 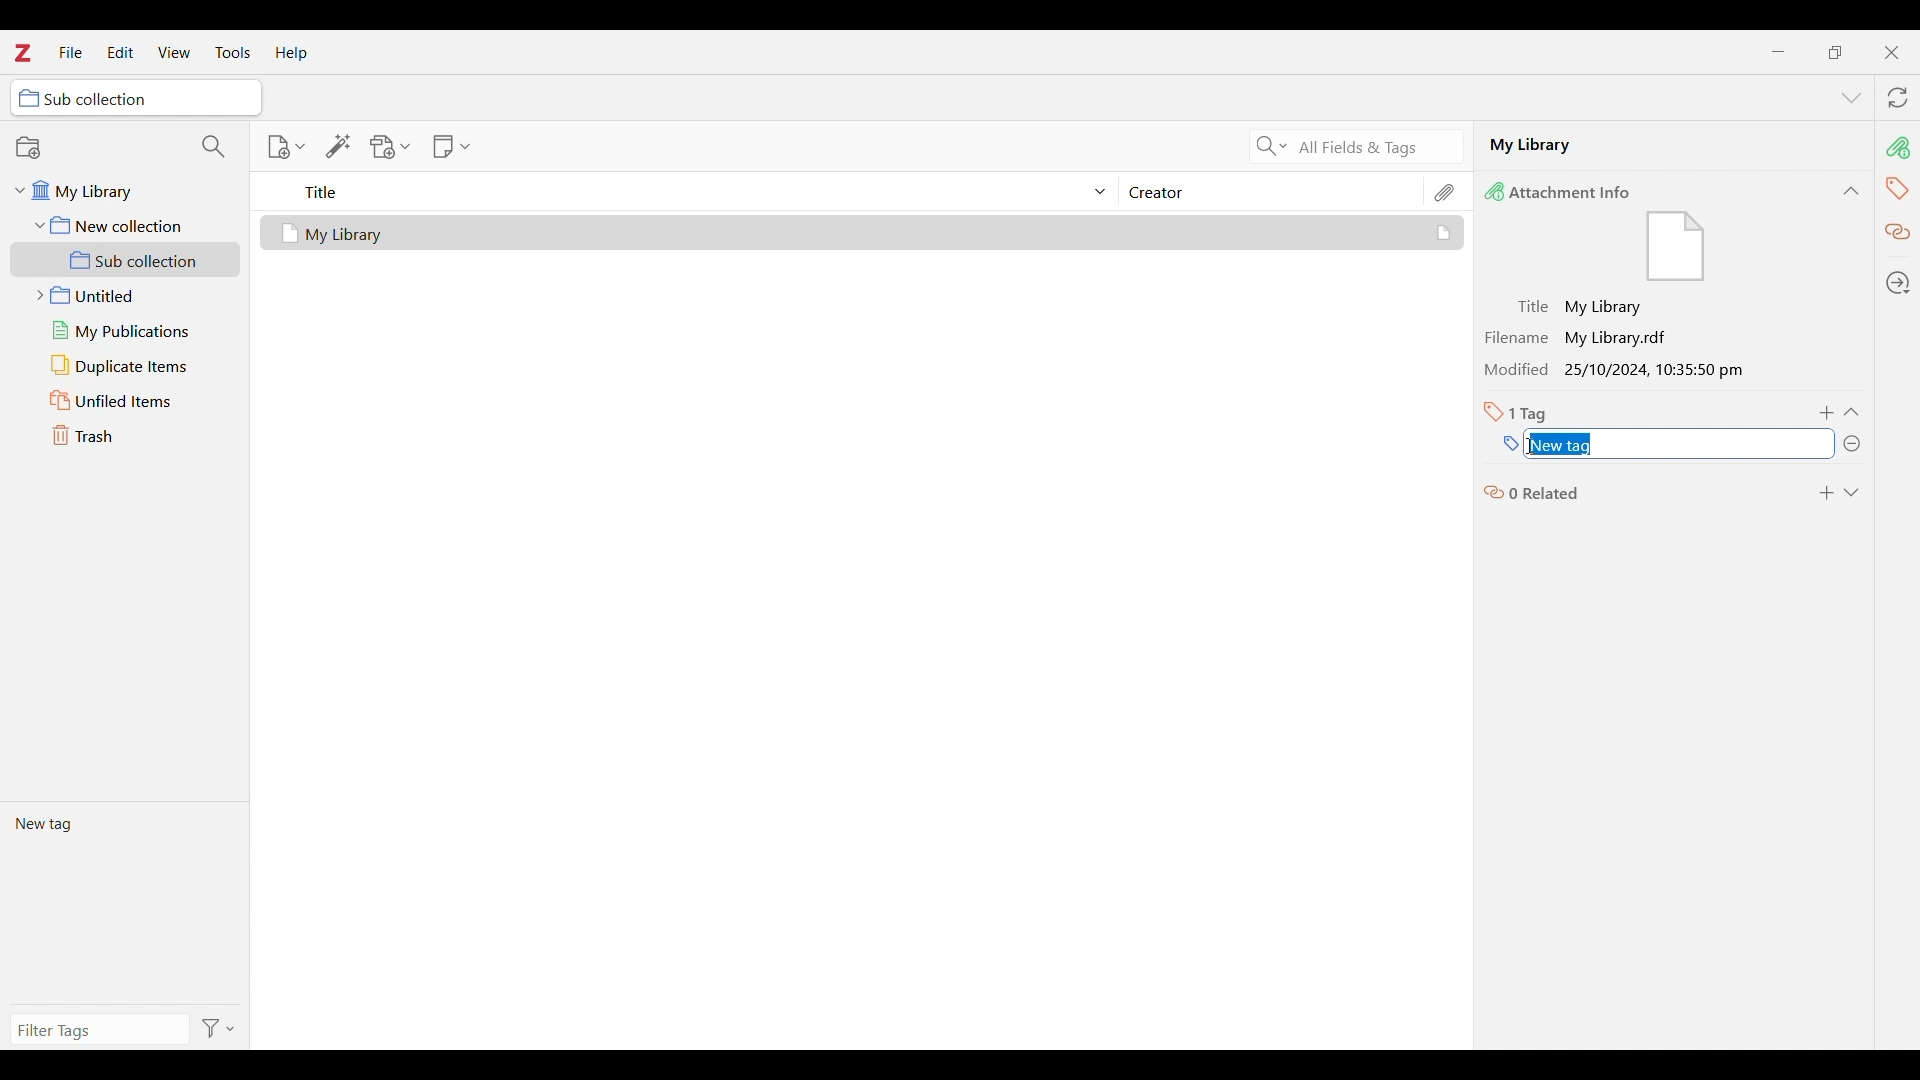 What do you see at coordinates (1530, 446) in the screenshot?
I see `Cursor position unchanged, caps lock selected` at bounding box center [1530, 446].